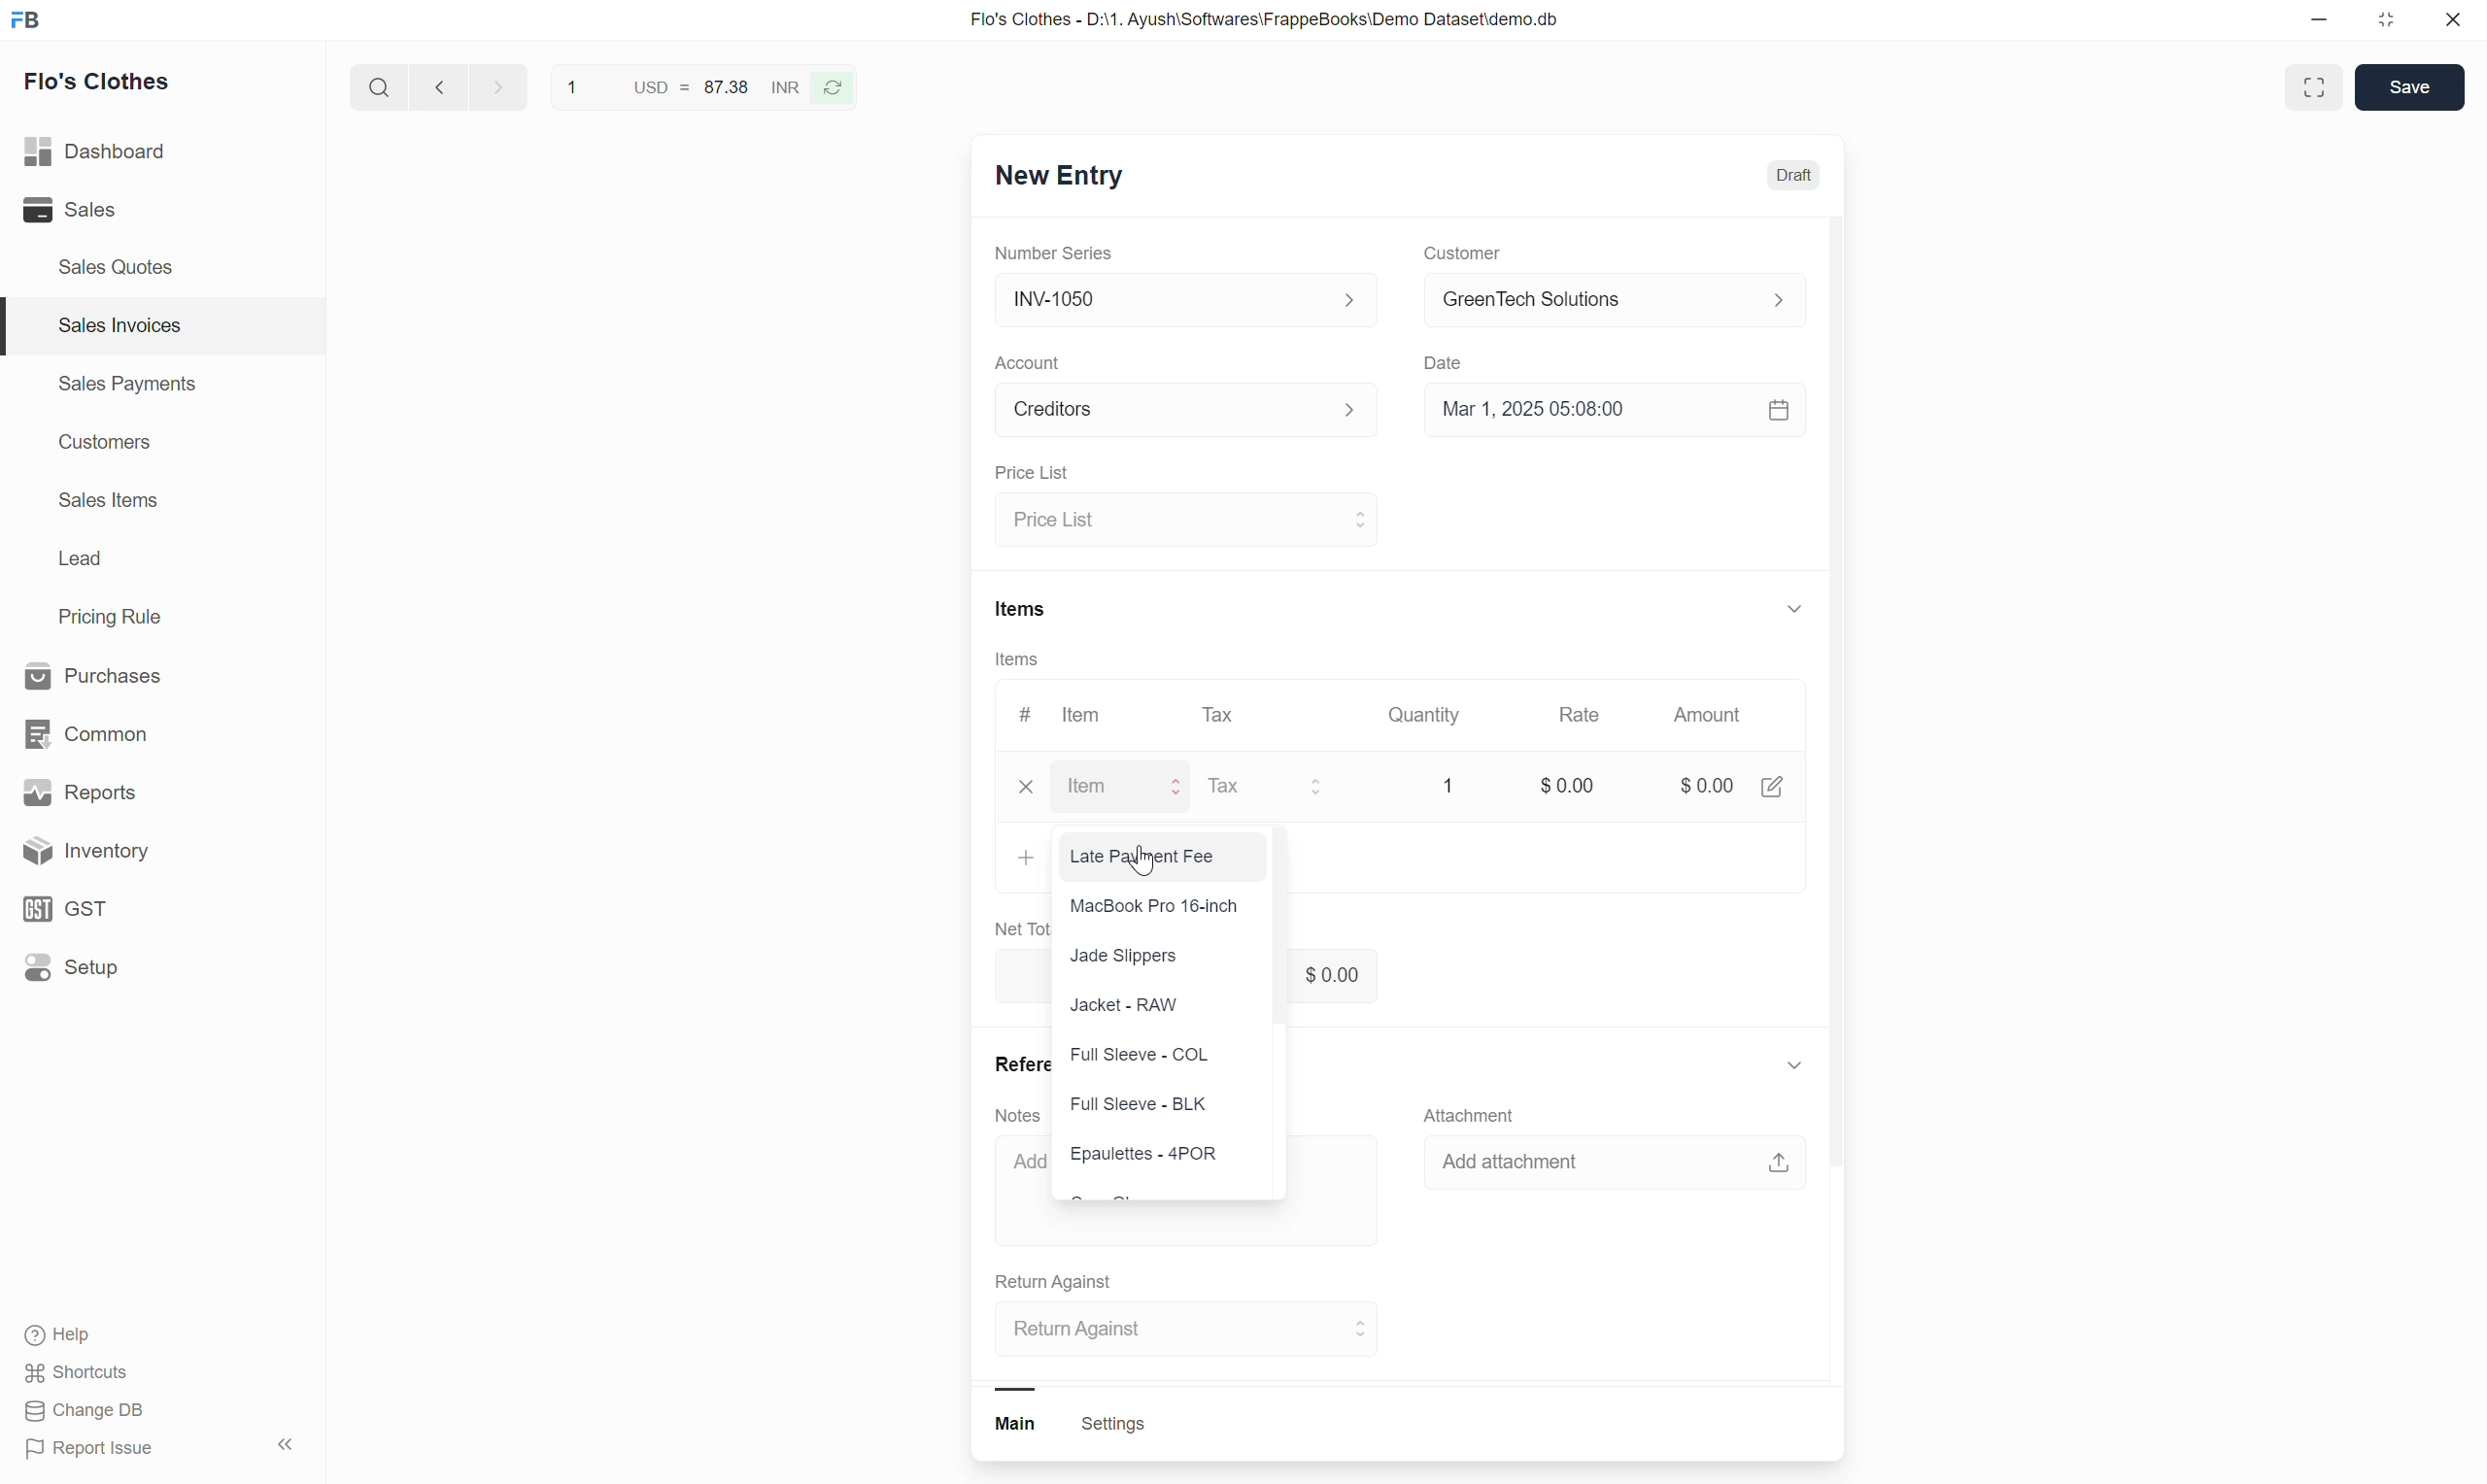 The image size is (2487, 1484). I want to click on go forward , so click(493, 91).